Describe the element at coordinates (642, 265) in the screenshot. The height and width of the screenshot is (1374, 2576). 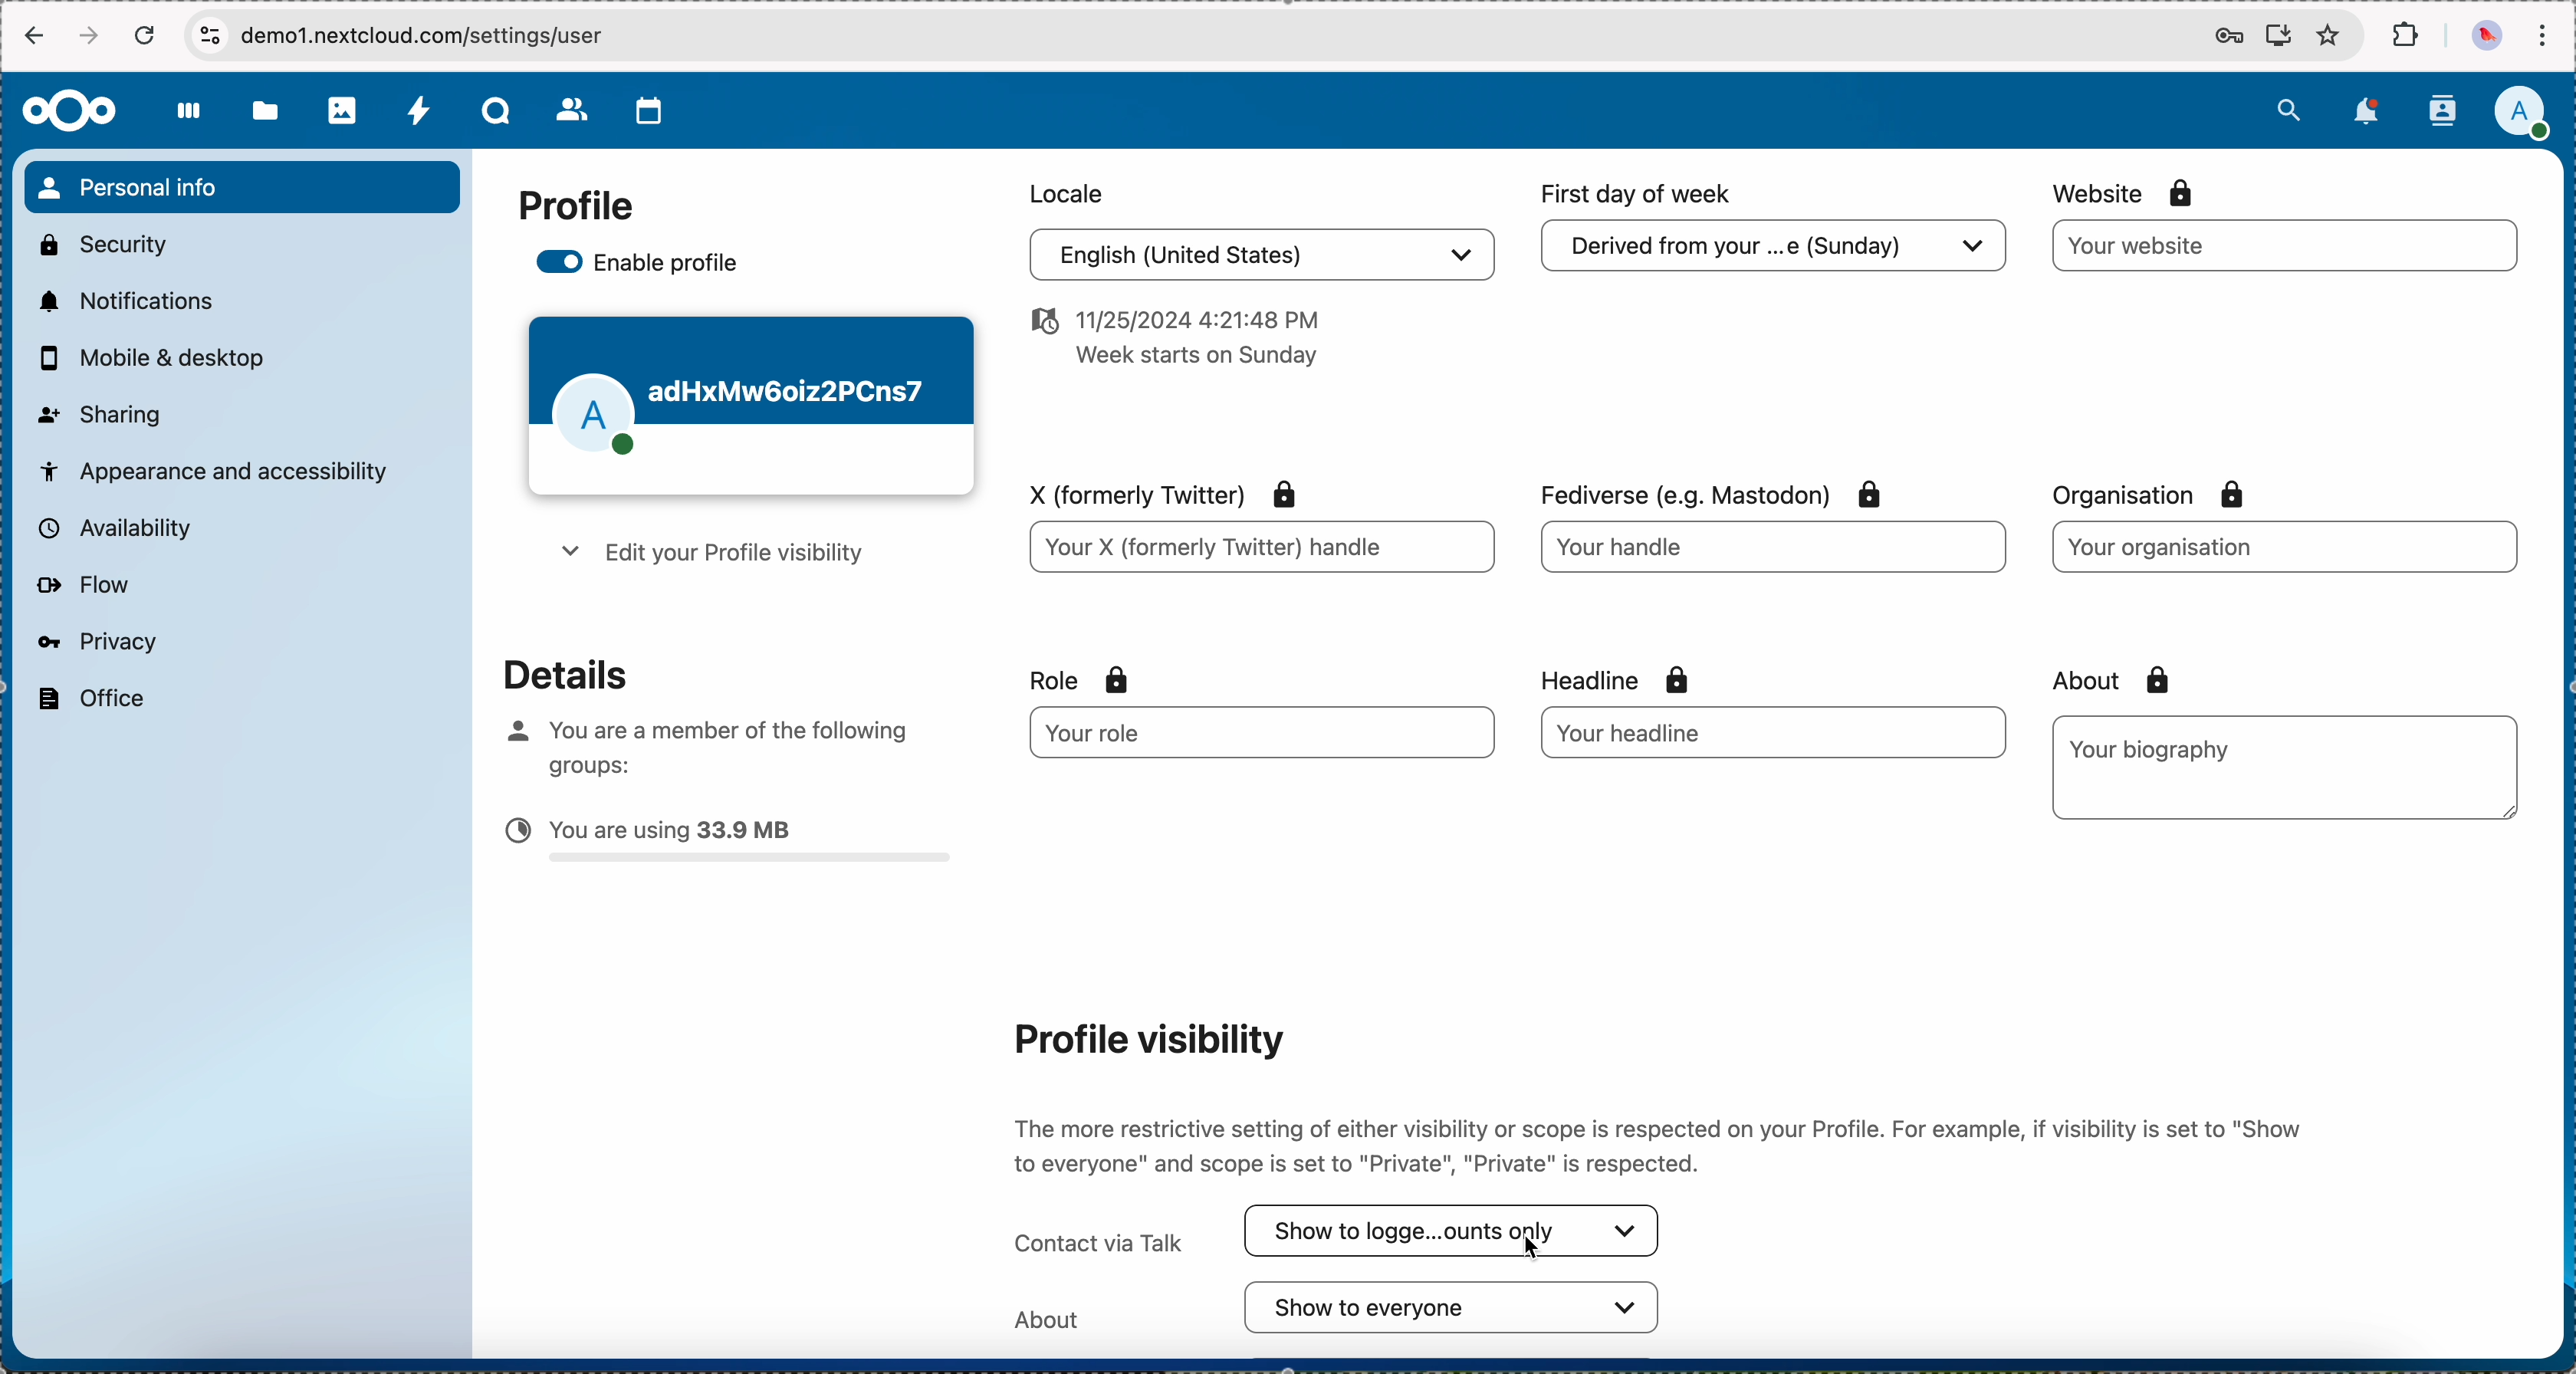
I see `enable profile` at that location.